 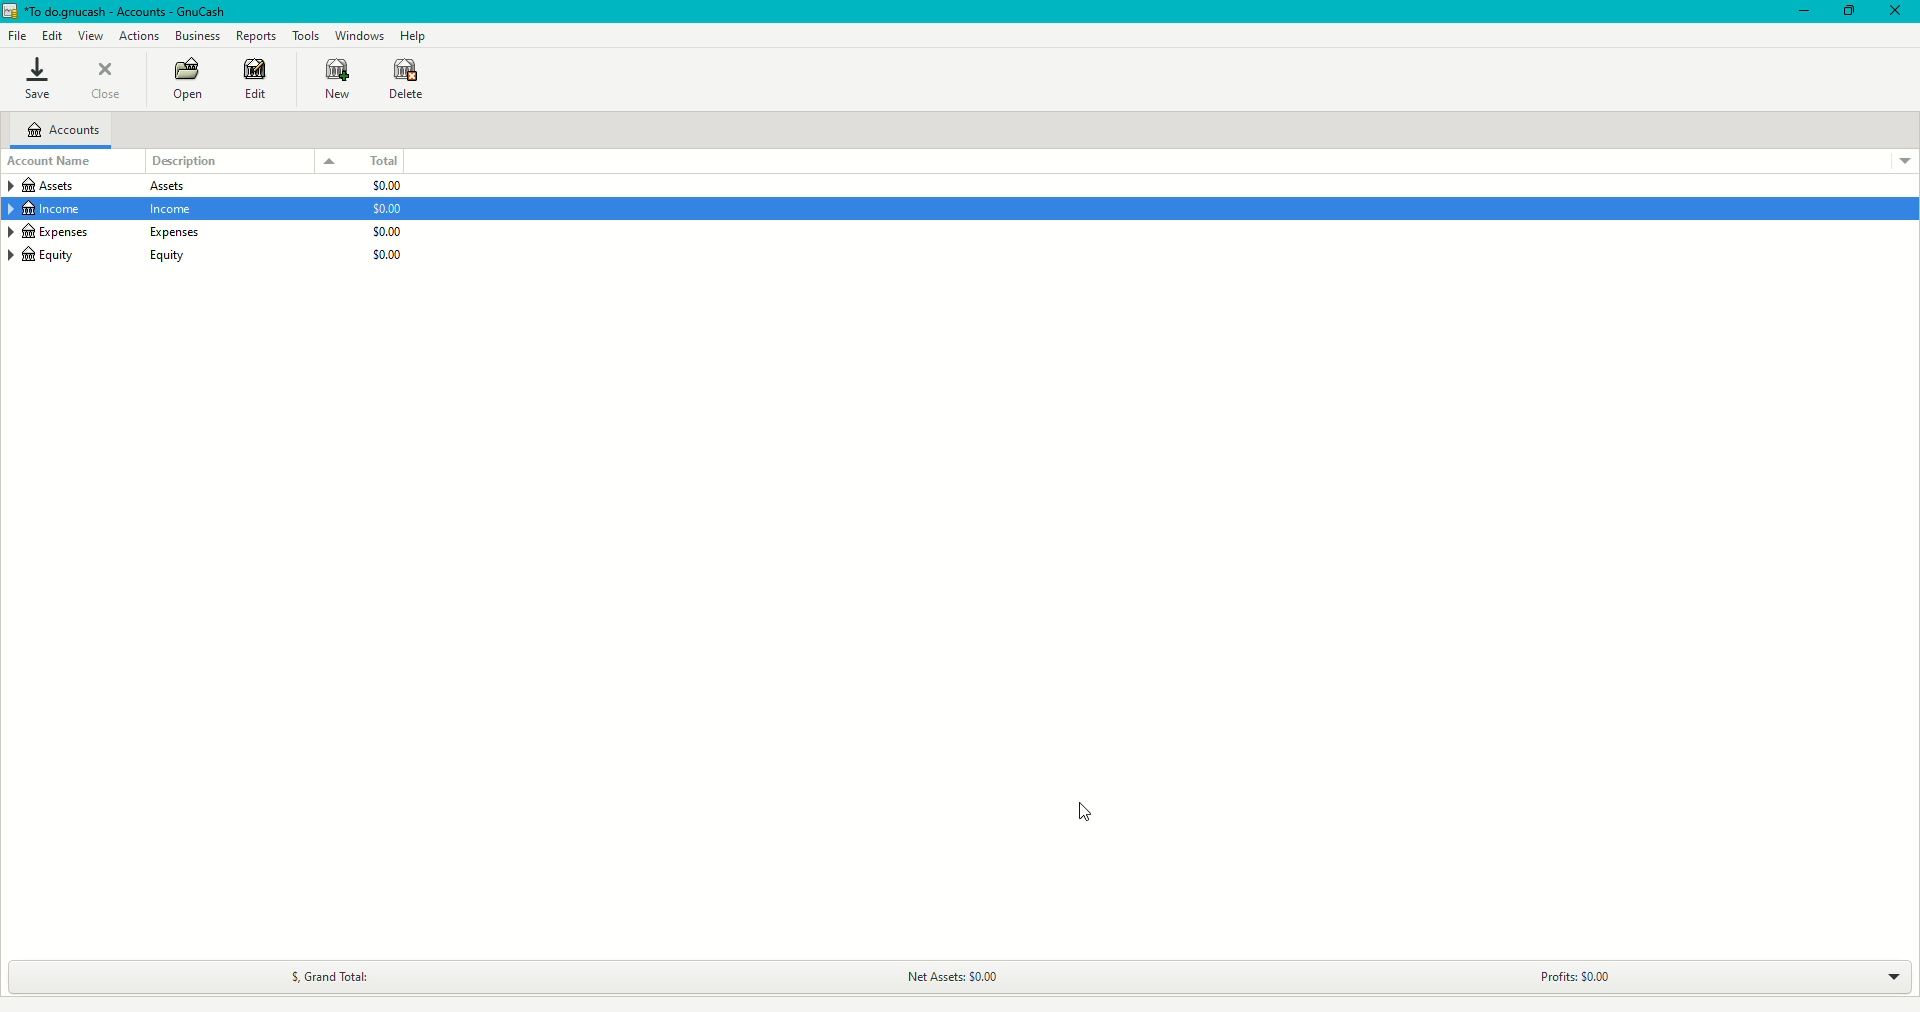 I want to click on Close, so click(x=111, y=81).